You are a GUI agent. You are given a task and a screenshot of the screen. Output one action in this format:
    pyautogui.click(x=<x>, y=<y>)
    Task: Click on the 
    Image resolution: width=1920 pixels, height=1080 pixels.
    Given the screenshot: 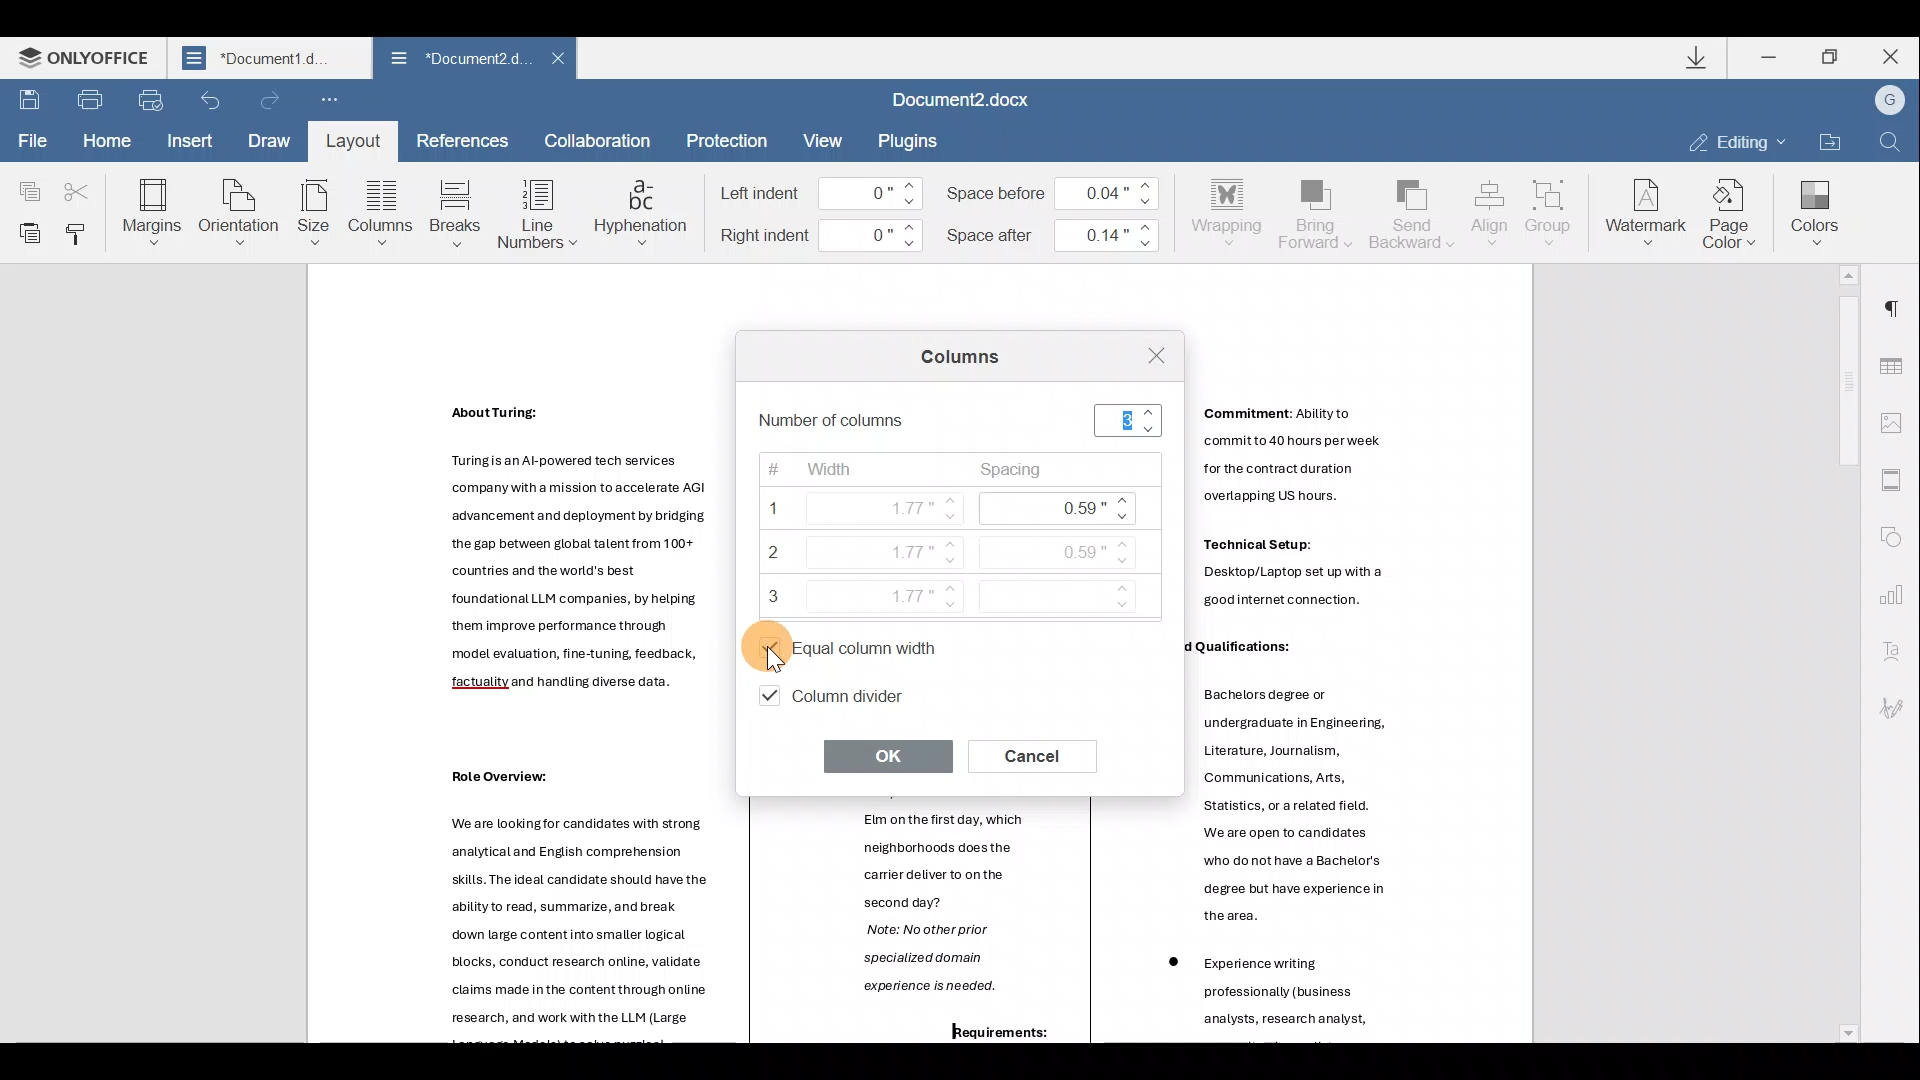 What is the action you would take?
    pyautogui.click(x=1267, y=989)
    